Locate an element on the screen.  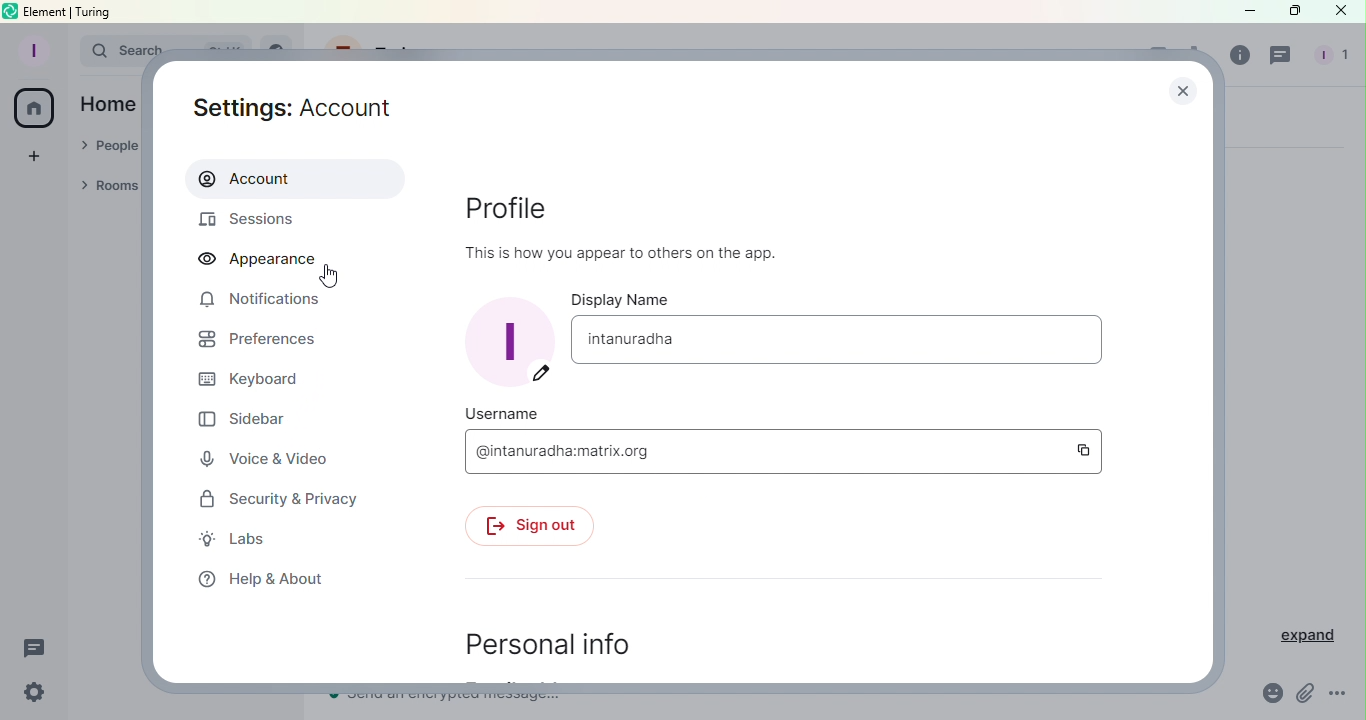
Threads is located at coordinates (35, 649).